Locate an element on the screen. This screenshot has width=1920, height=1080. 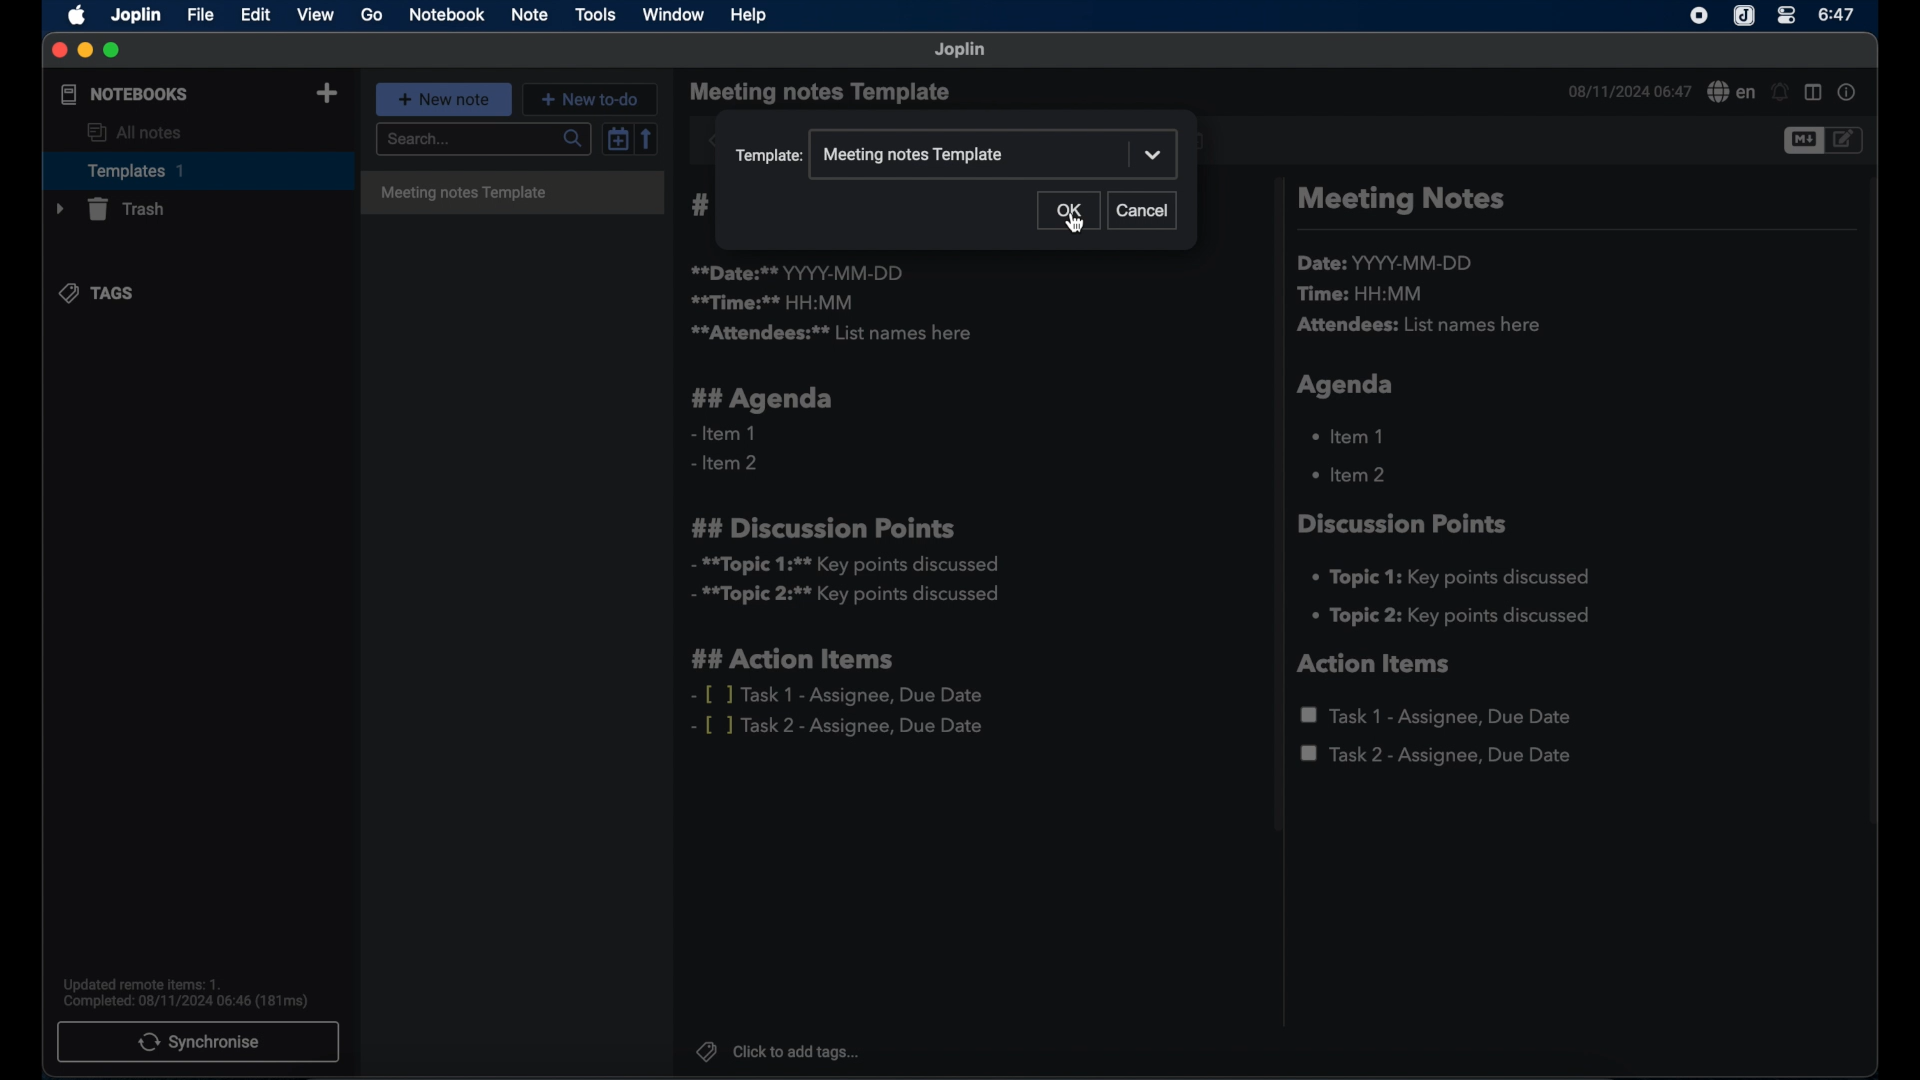
meeting notes template is located at coordinates (823, 93).